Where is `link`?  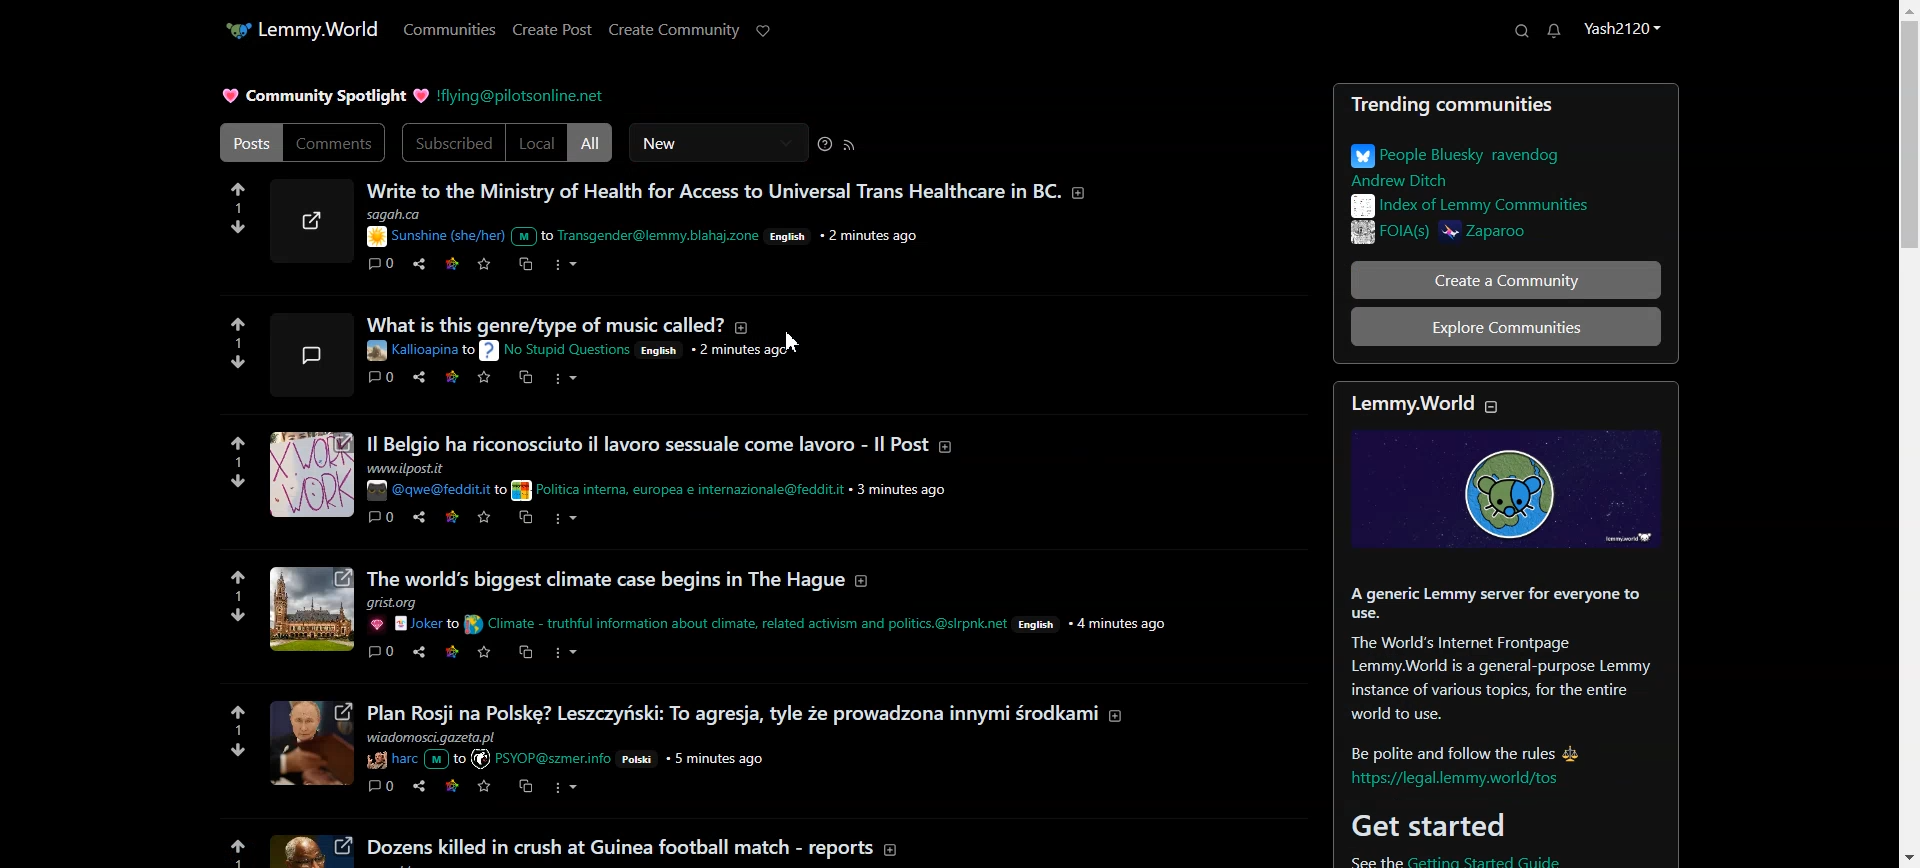 link is located at coordinates (455, 519).